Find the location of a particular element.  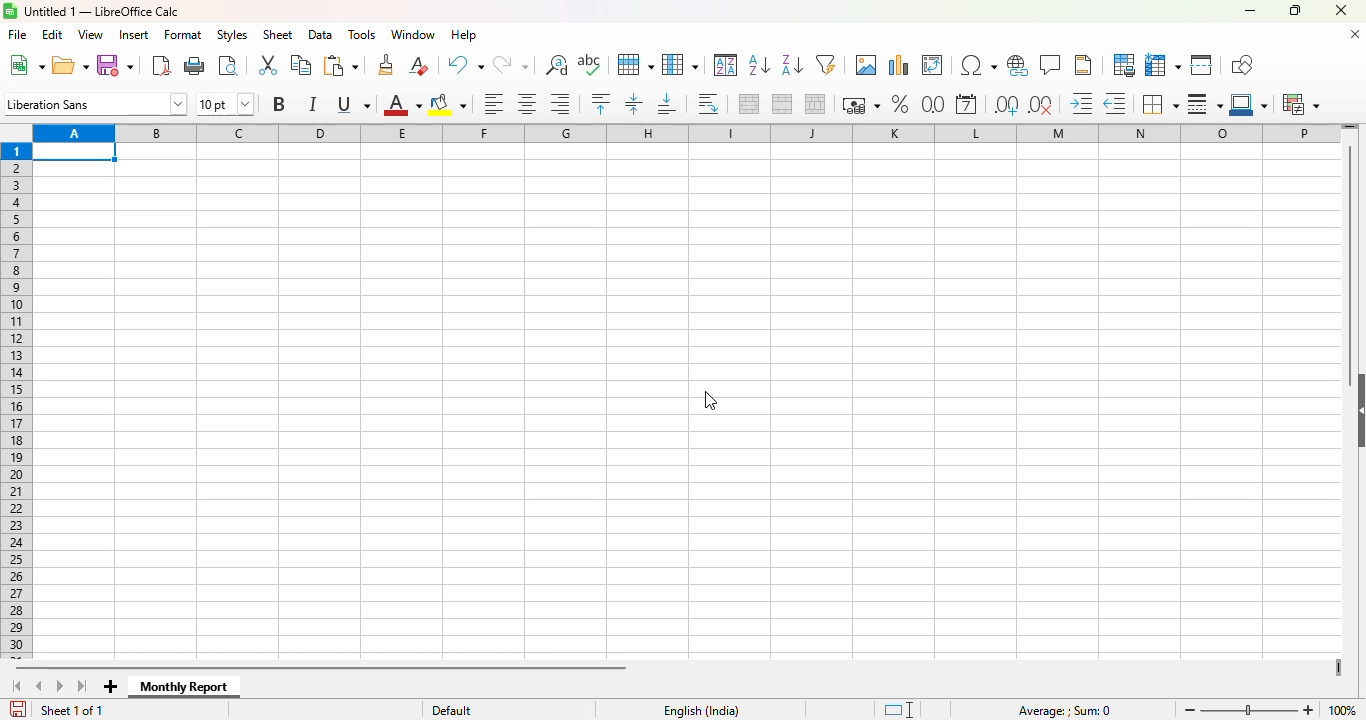

undo is located at coordinates (463, 65).